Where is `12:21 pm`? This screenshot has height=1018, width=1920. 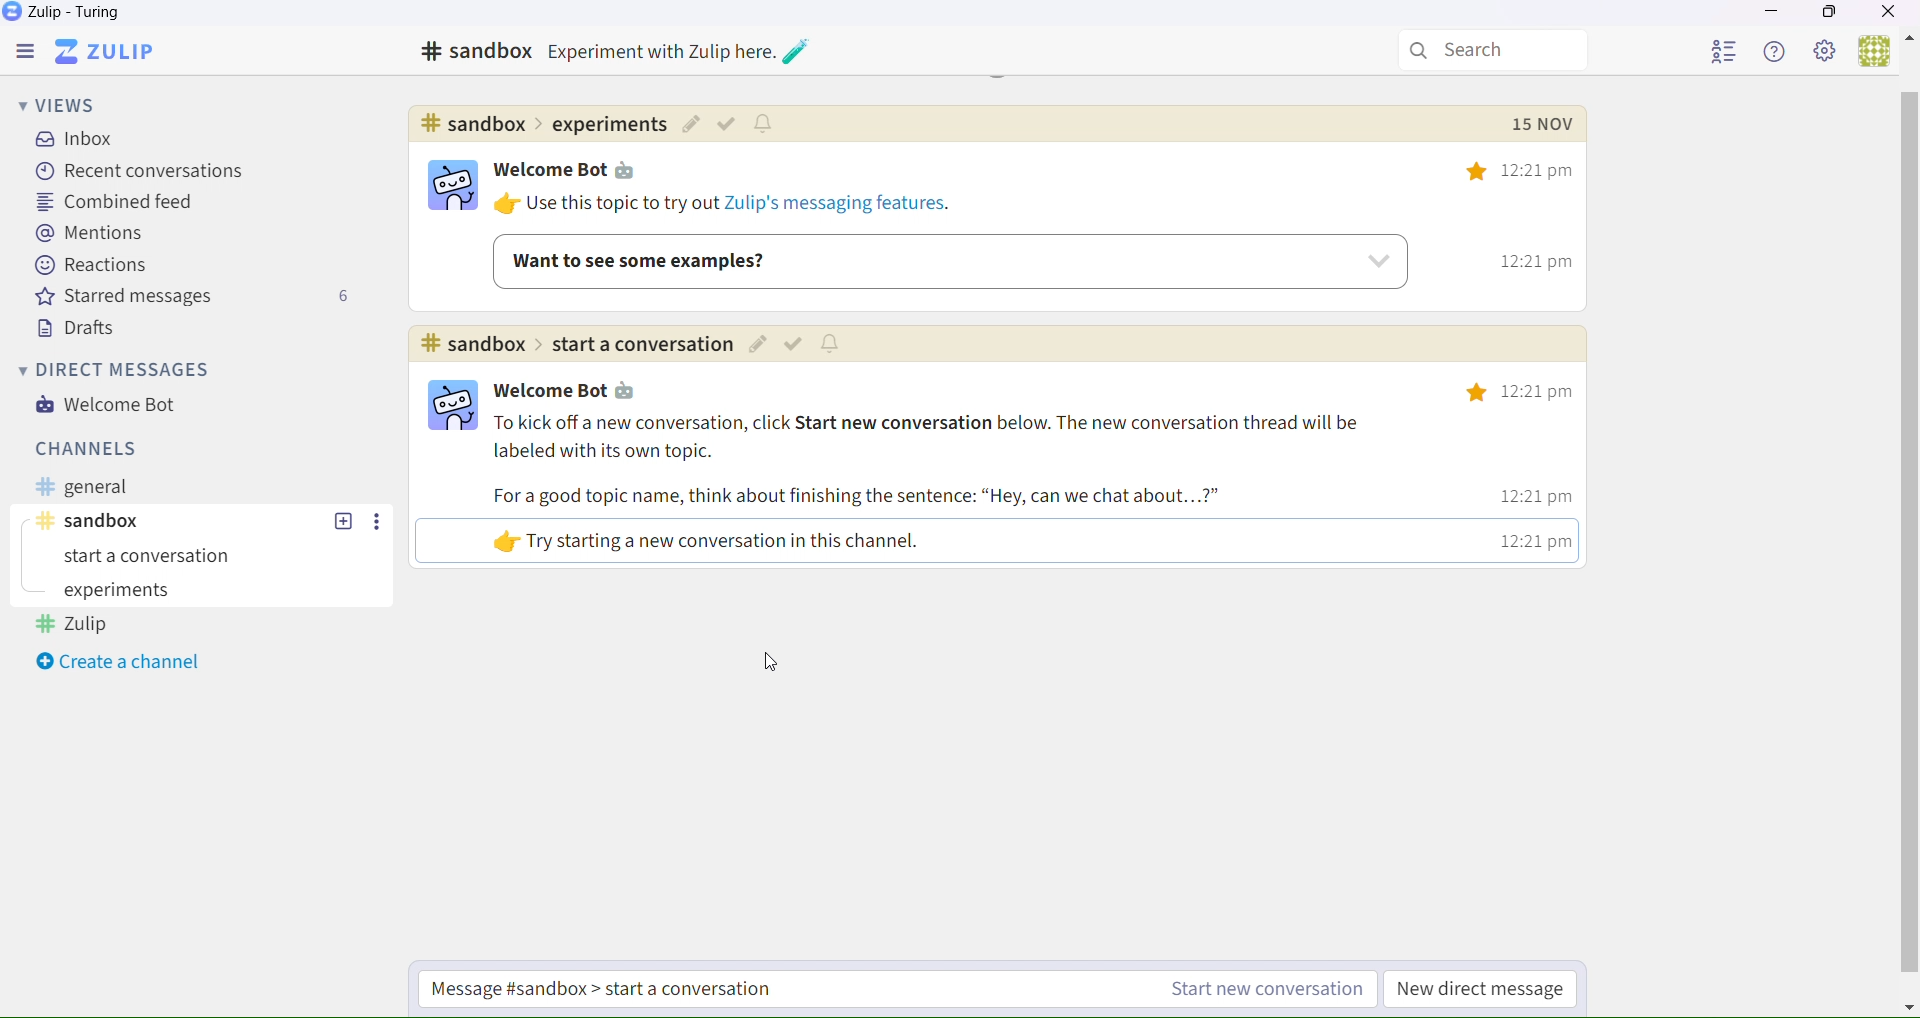 12:21 pm is located at coordinates (1527, 540).